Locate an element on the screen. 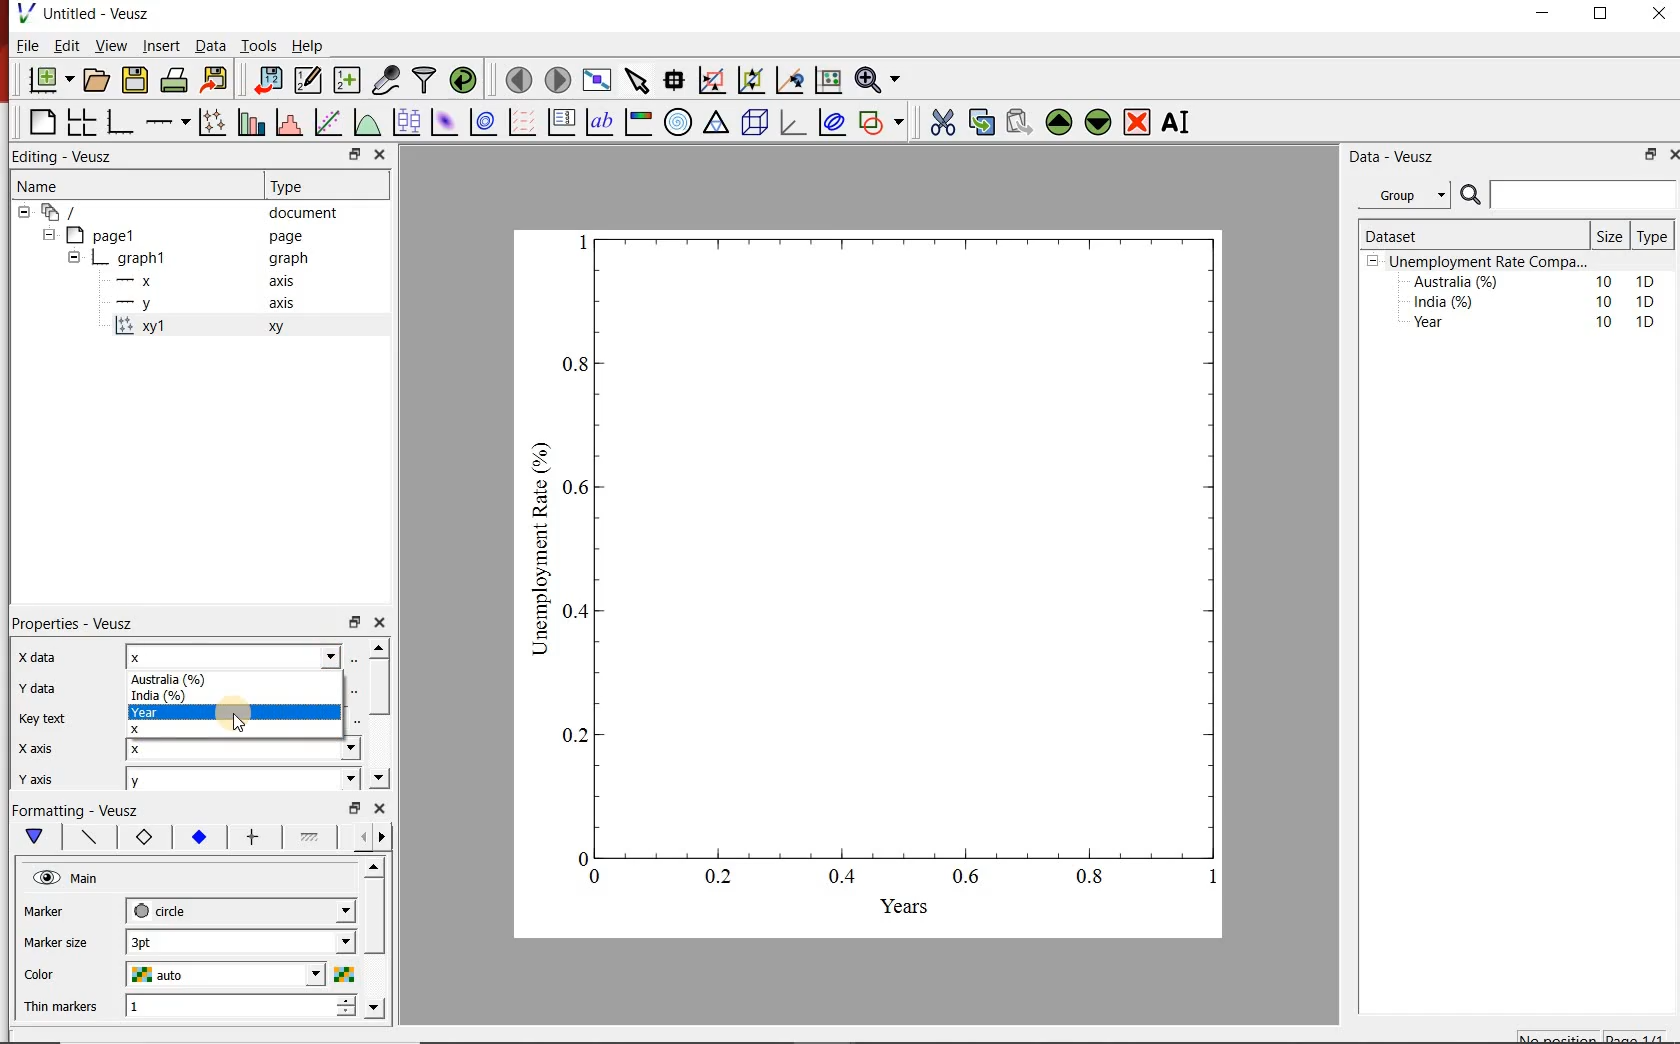 The width and height of the screenshot is (1680, 1044). Main is located at coordinates (87, 879).